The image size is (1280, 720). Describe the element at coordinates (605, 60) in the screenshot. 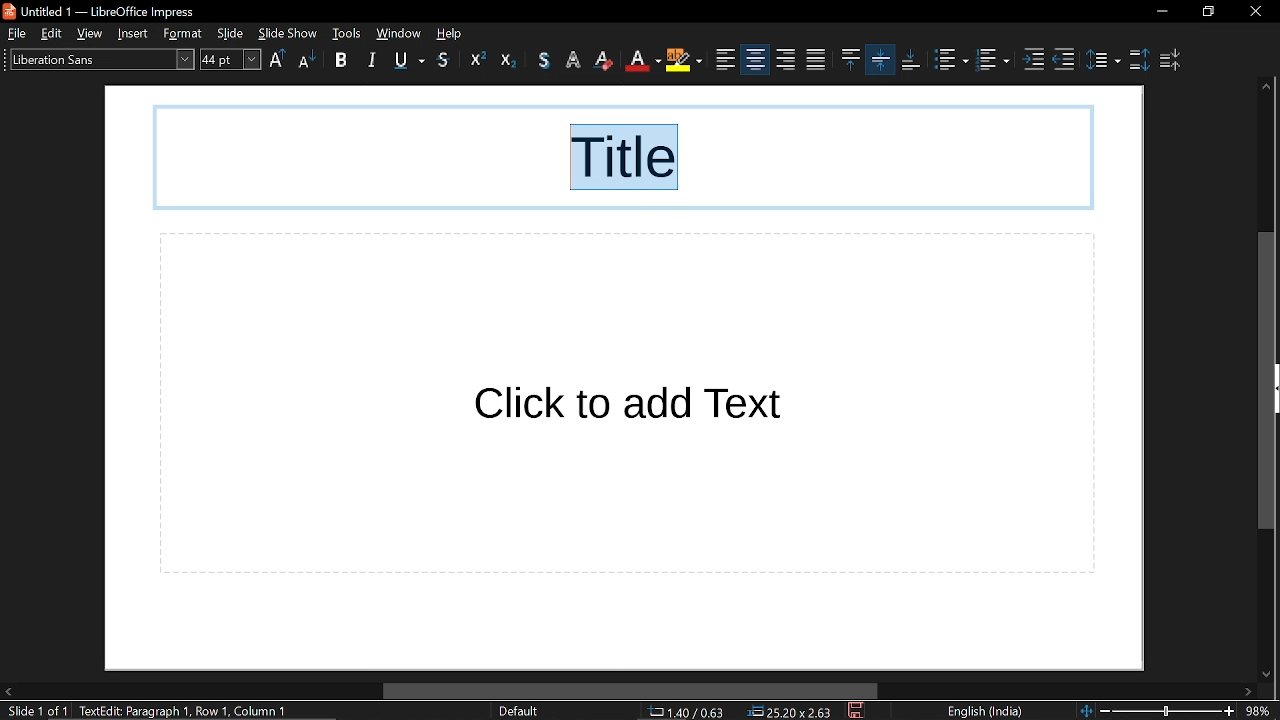

I see `text color` at that location.